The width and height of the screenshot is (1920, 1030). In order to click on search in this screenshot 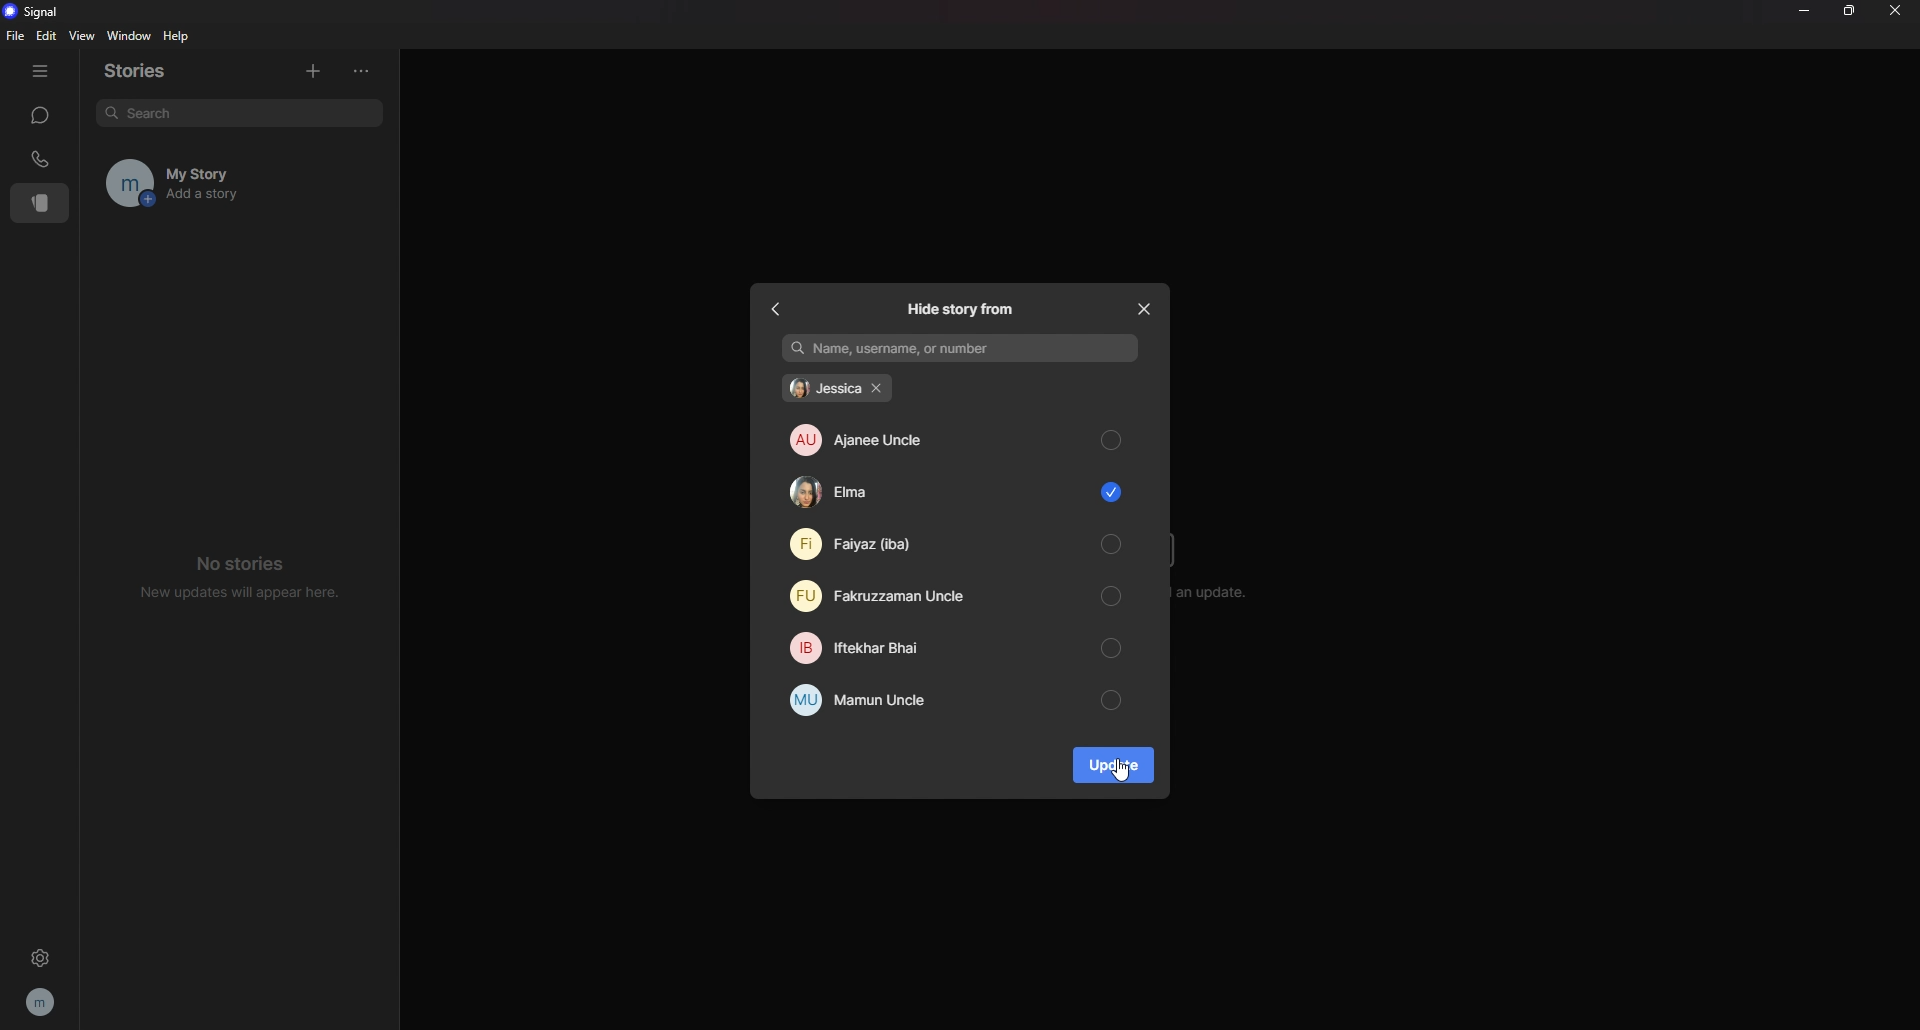, I will do `click(231, 111)`.